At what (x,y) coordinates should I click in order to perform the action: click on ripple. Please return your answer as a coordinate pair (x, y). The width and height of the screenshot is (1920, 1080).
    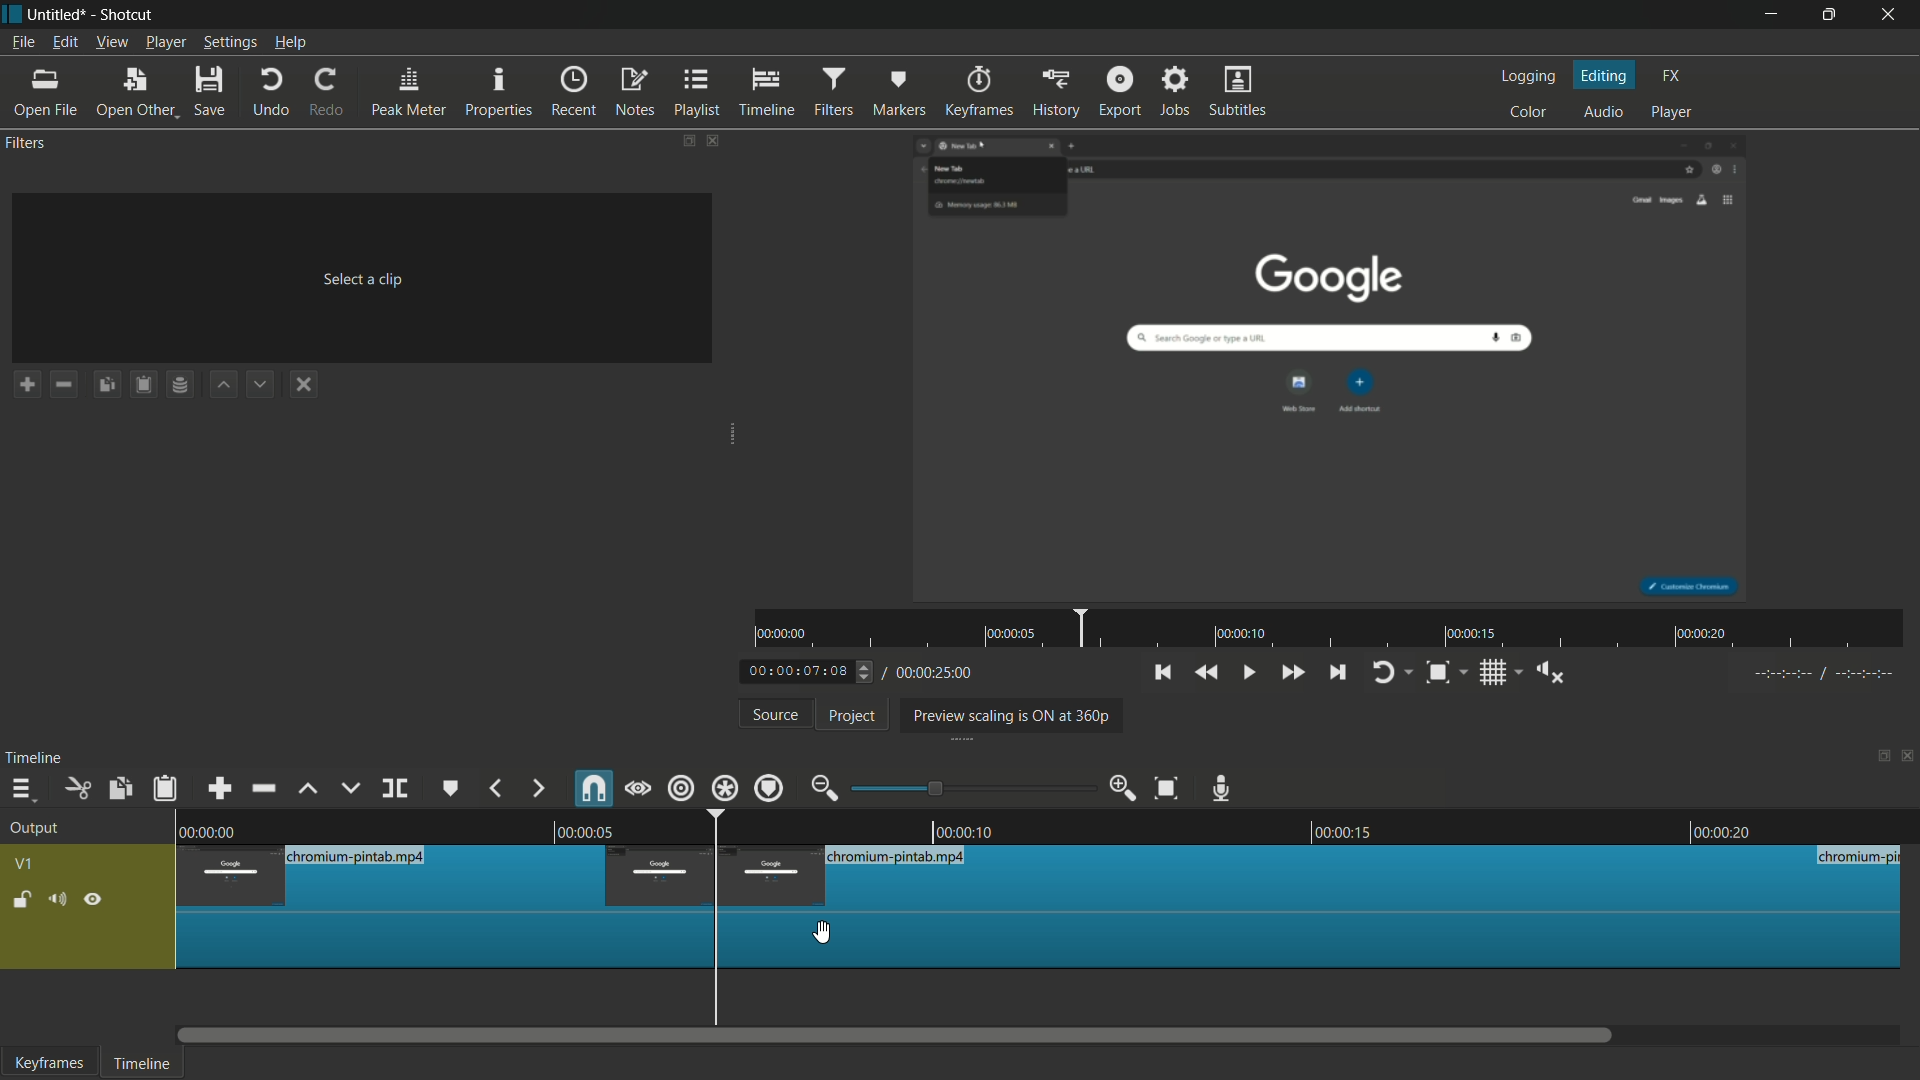
    Looking at the image, I should click on (680, 788).